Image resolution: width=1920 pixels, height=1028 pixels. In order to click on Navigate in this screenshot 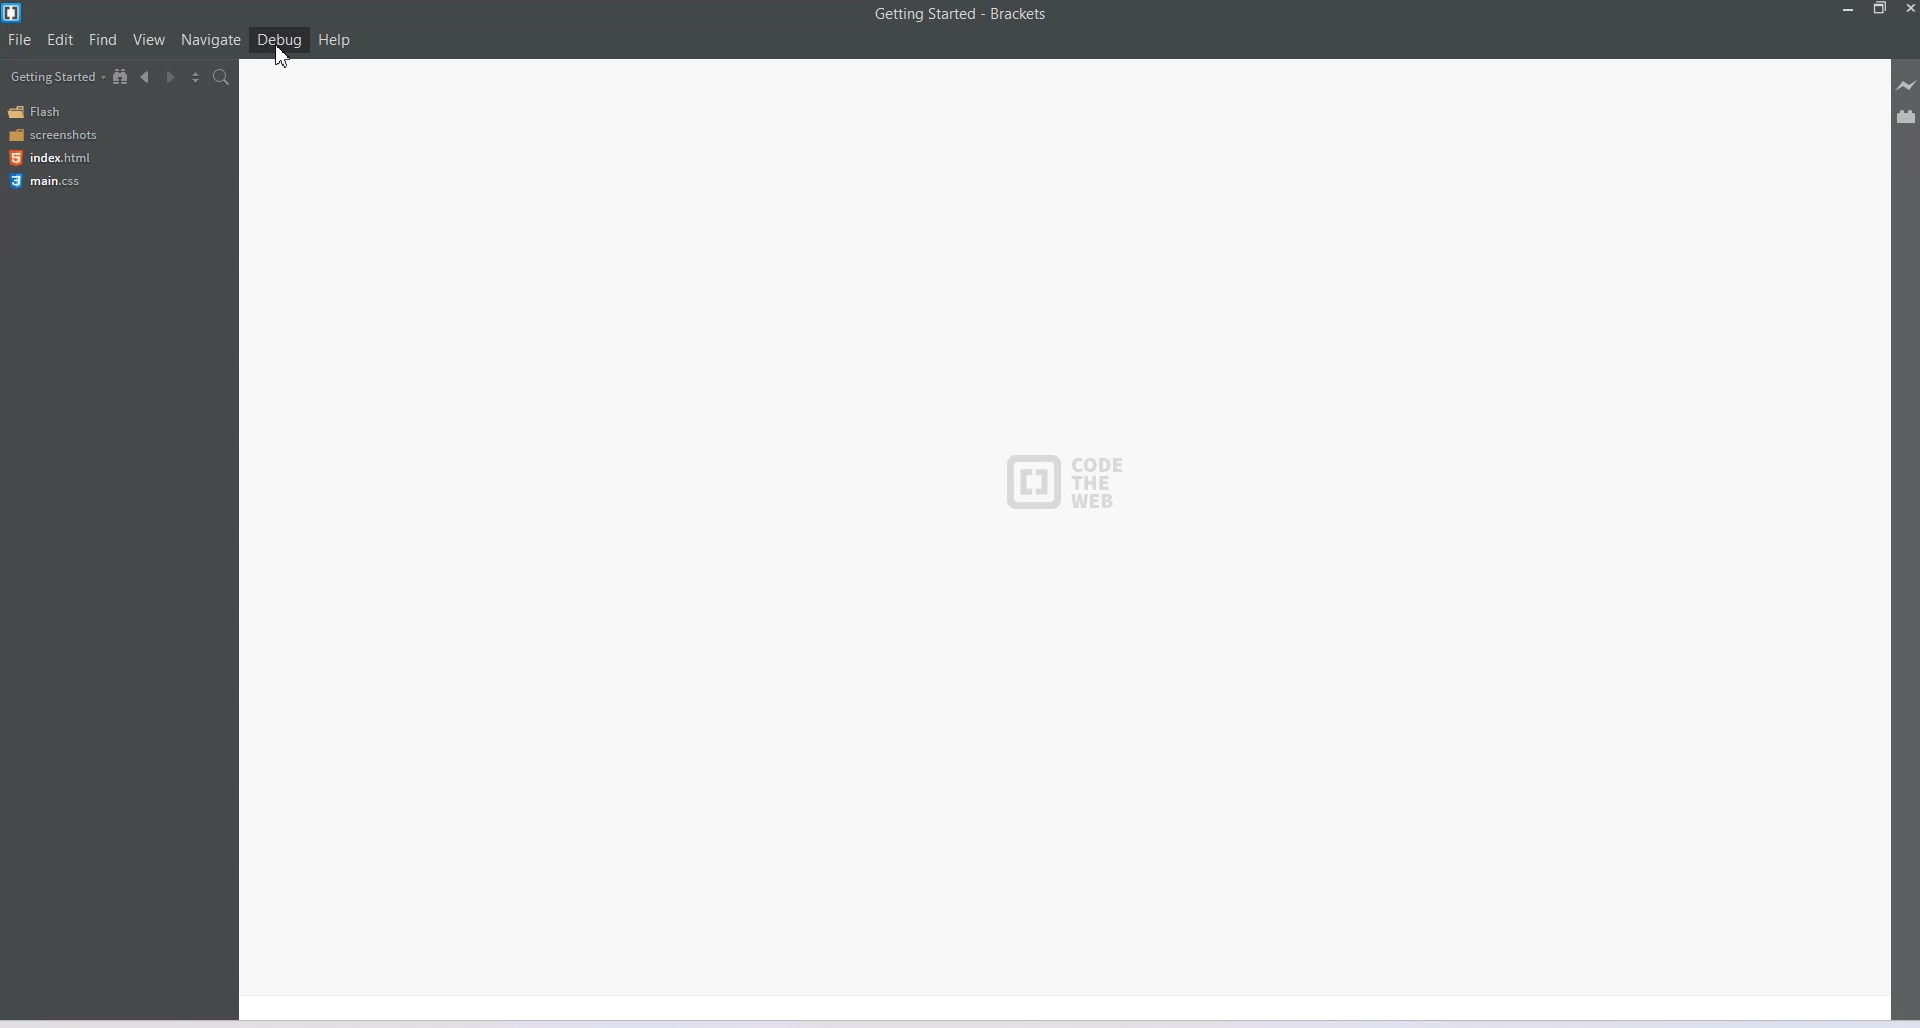, I will do `click(213, 40)`.